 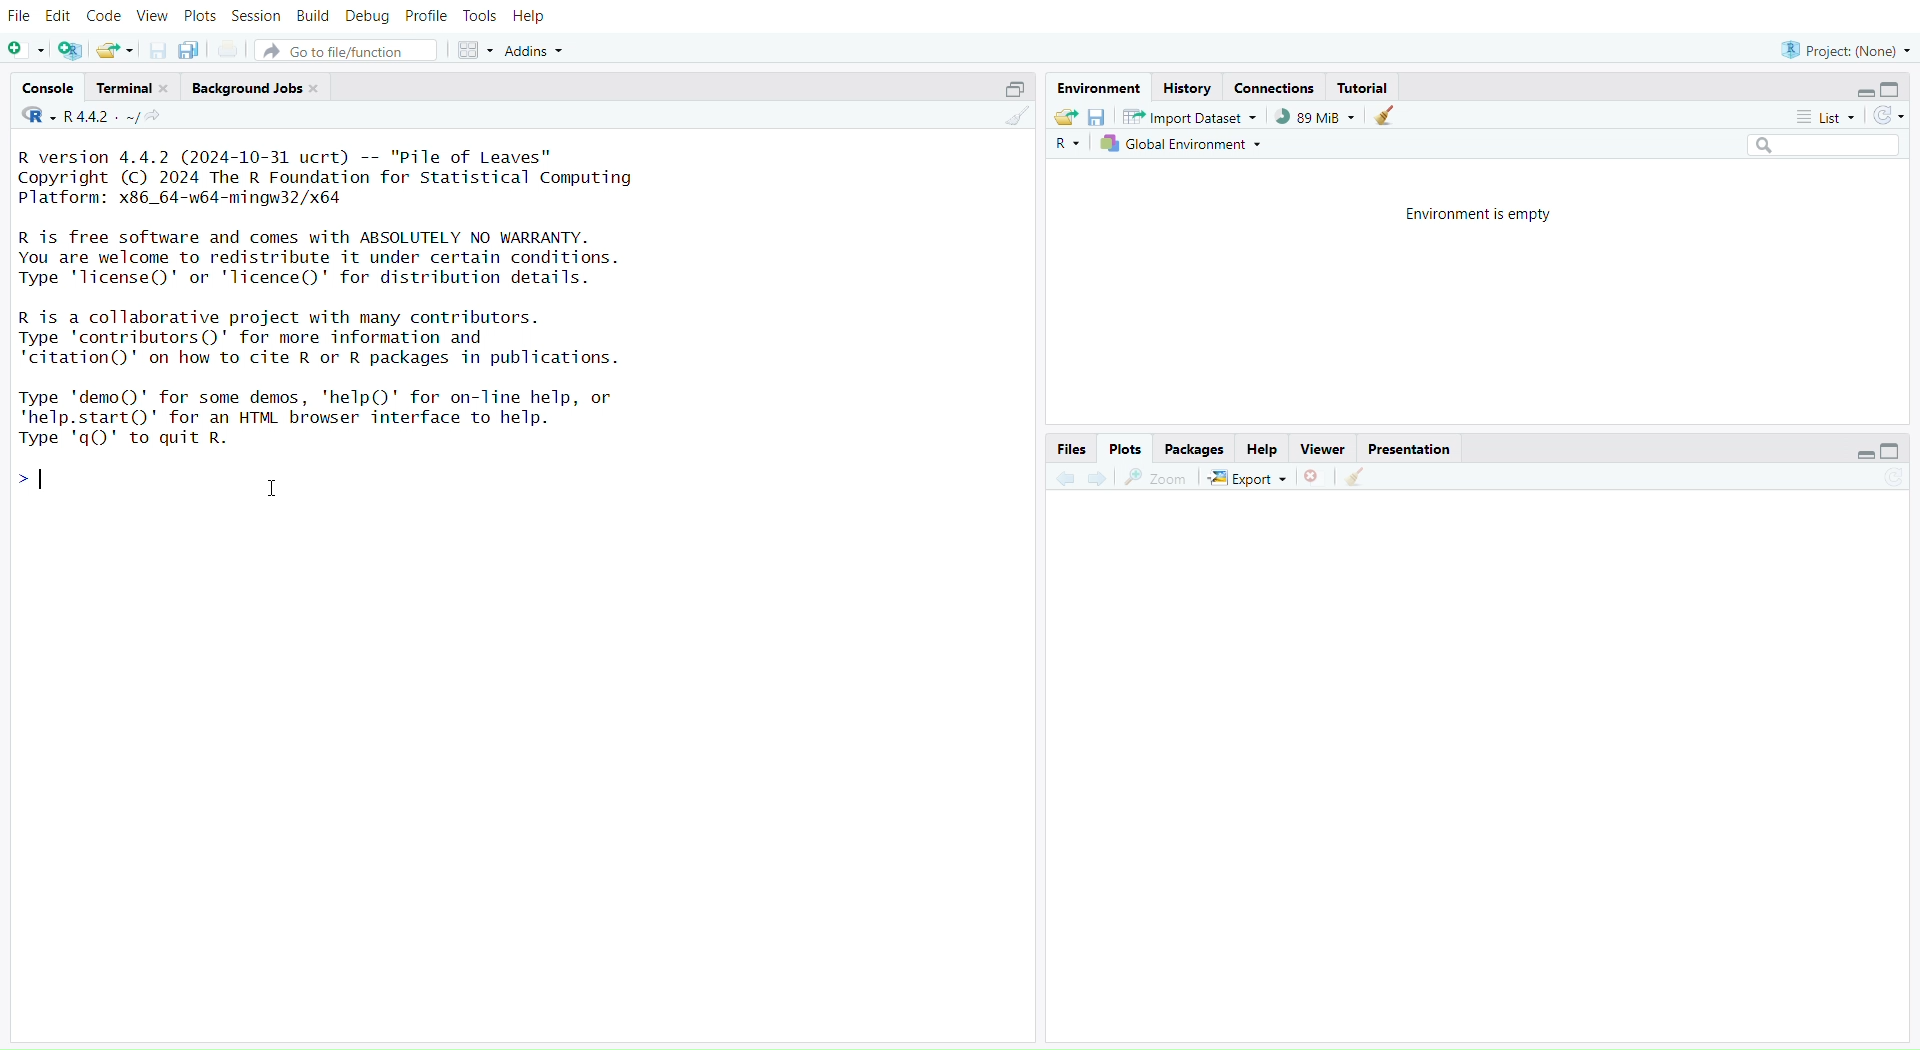 I want to click on Zoom, so click(x=1160, y=477).